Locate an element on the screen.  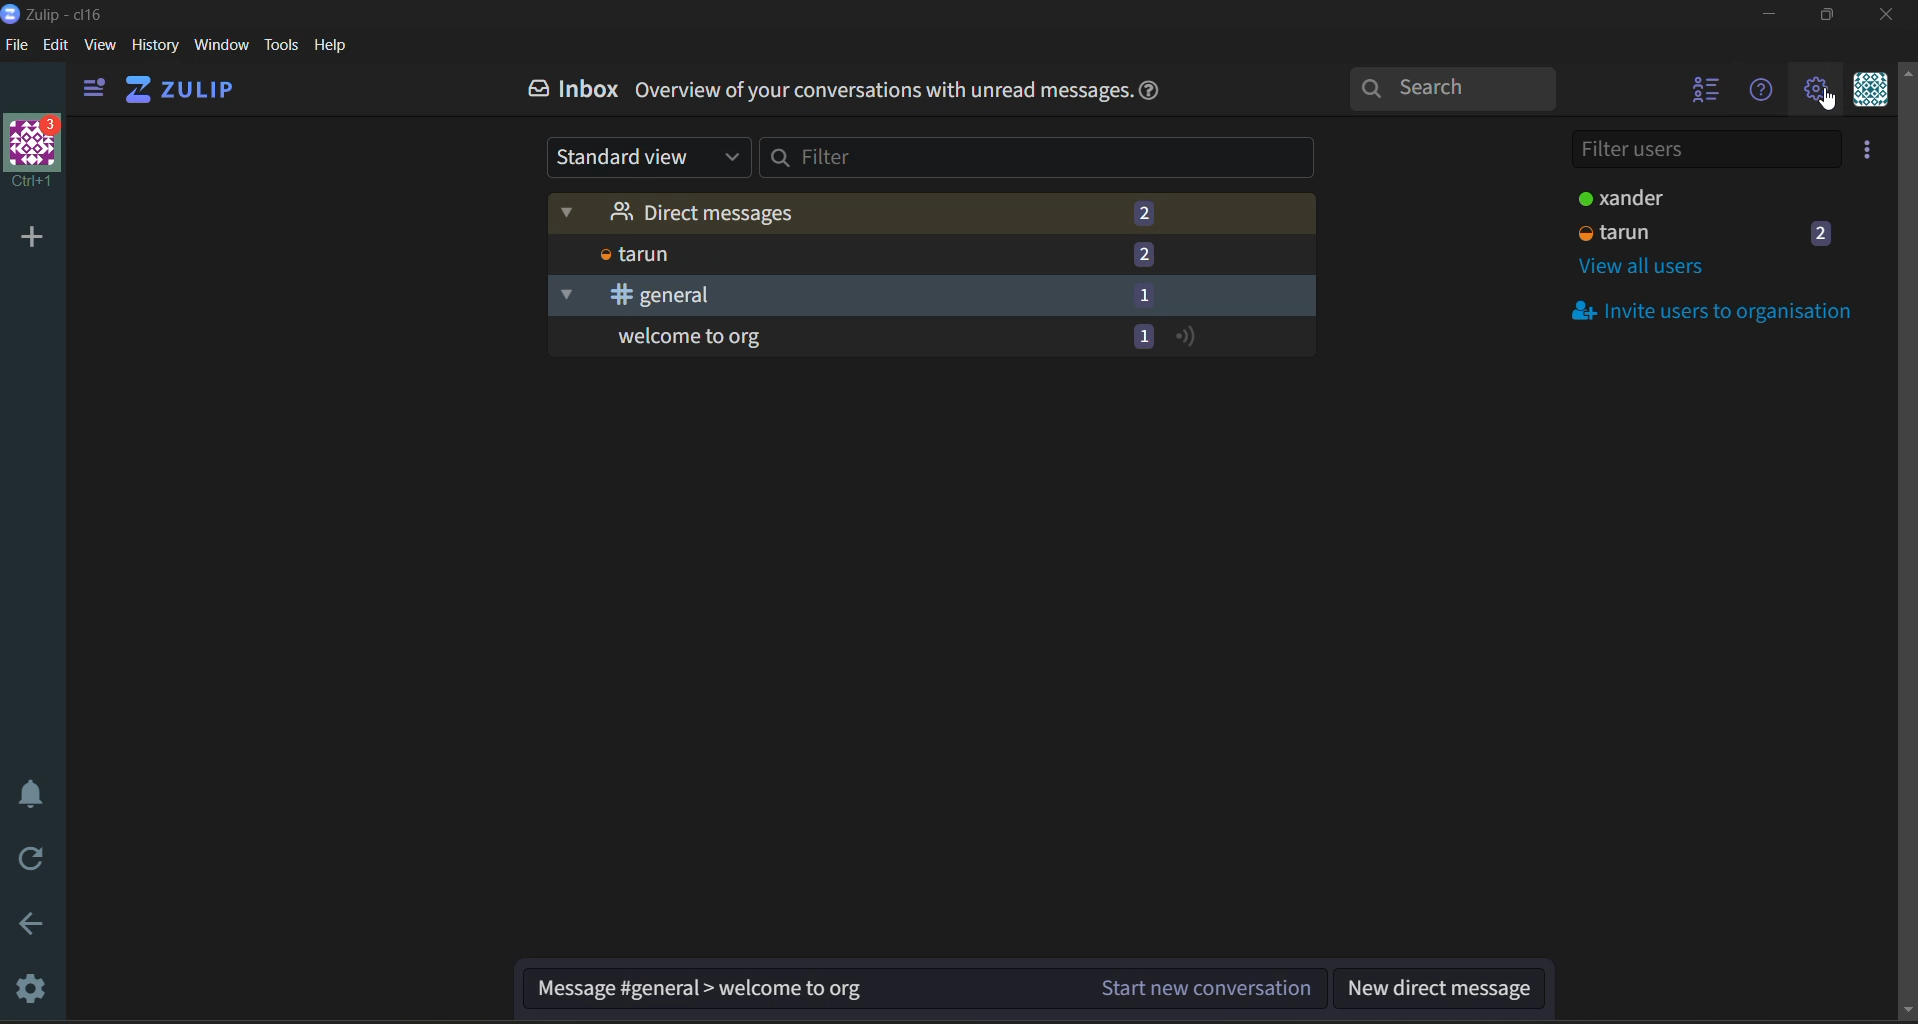
cursor is located at coordinates (1826, 102).